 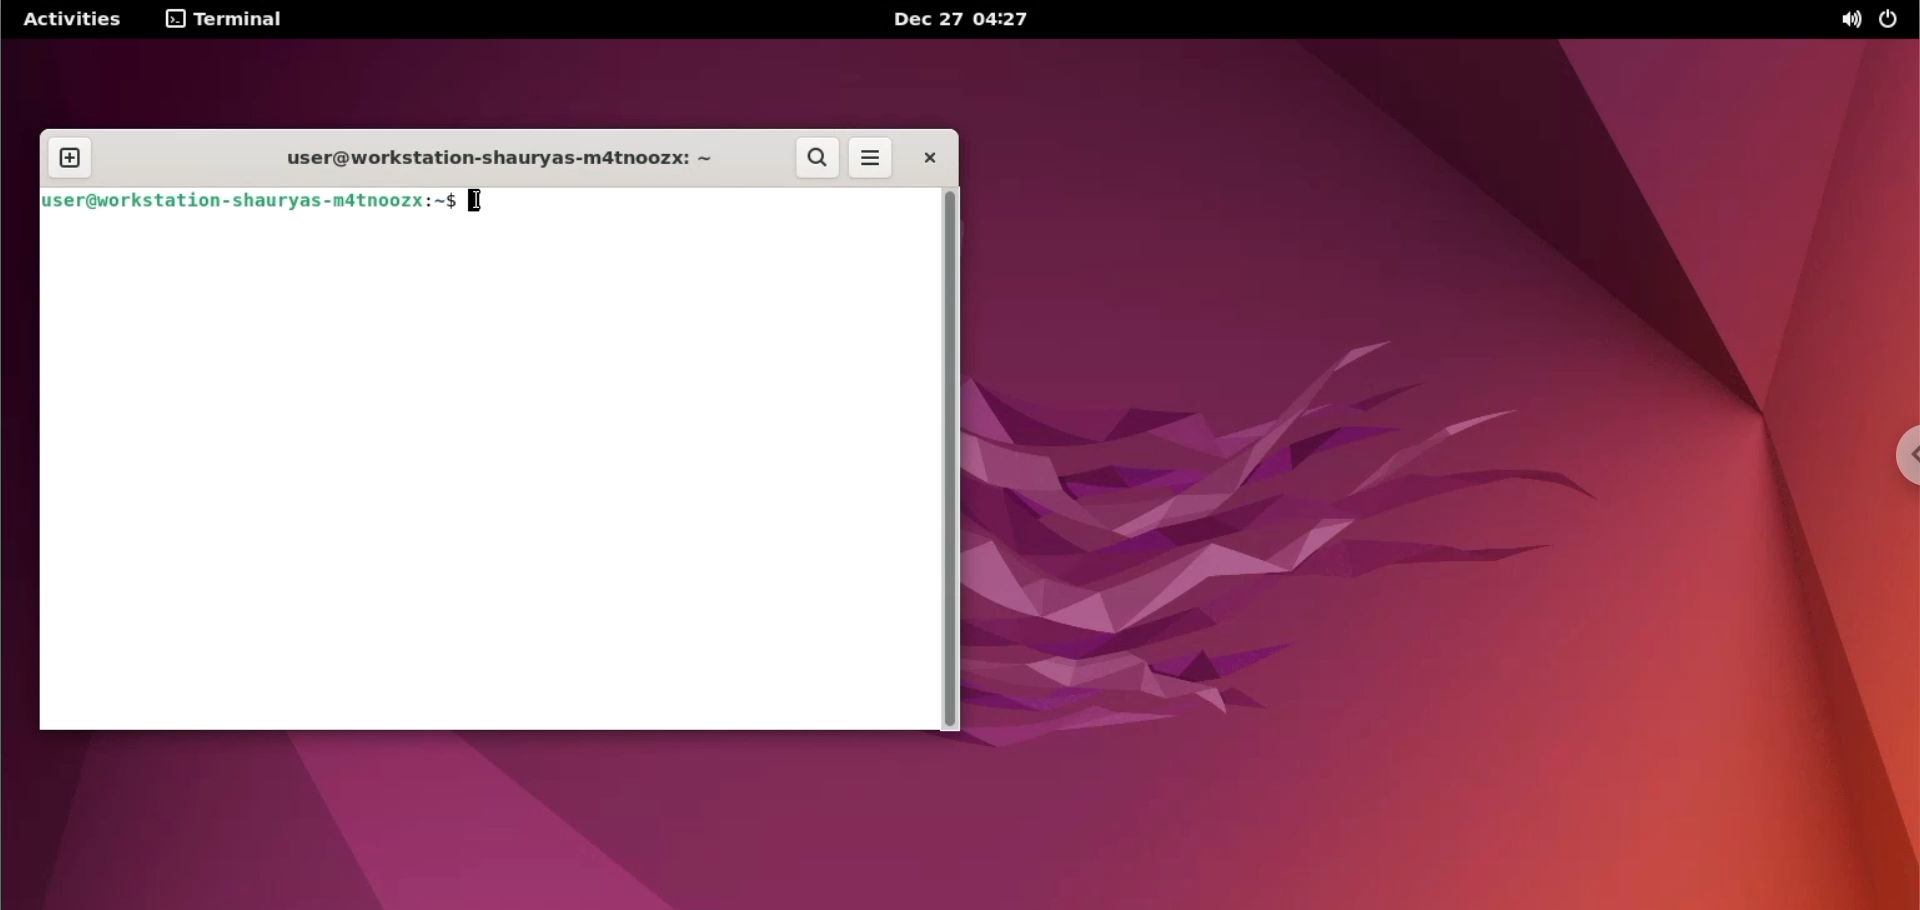 I want to click on more options, so click(x=868, y=158).